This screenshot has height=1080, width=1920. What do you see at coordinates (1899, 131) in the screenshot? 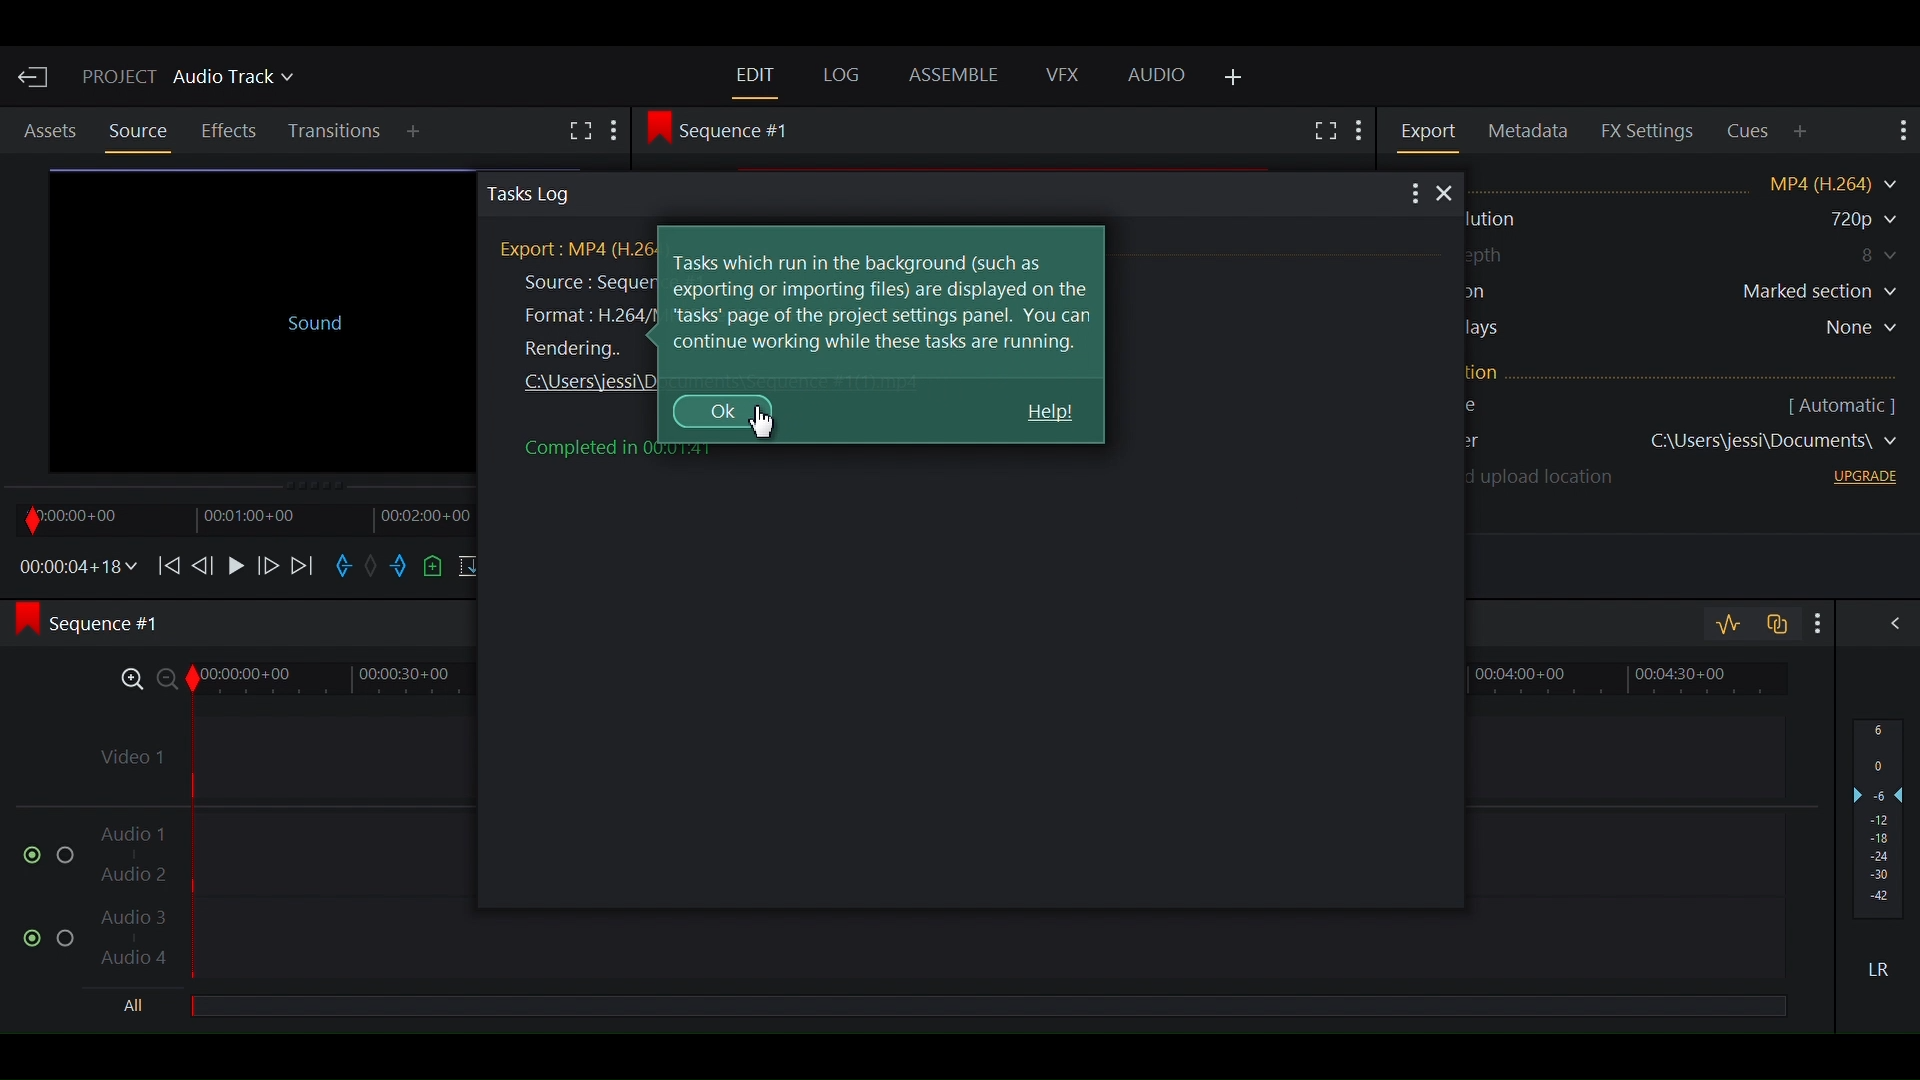
I see `Show settings menu` at bounding box center [1899, 131].